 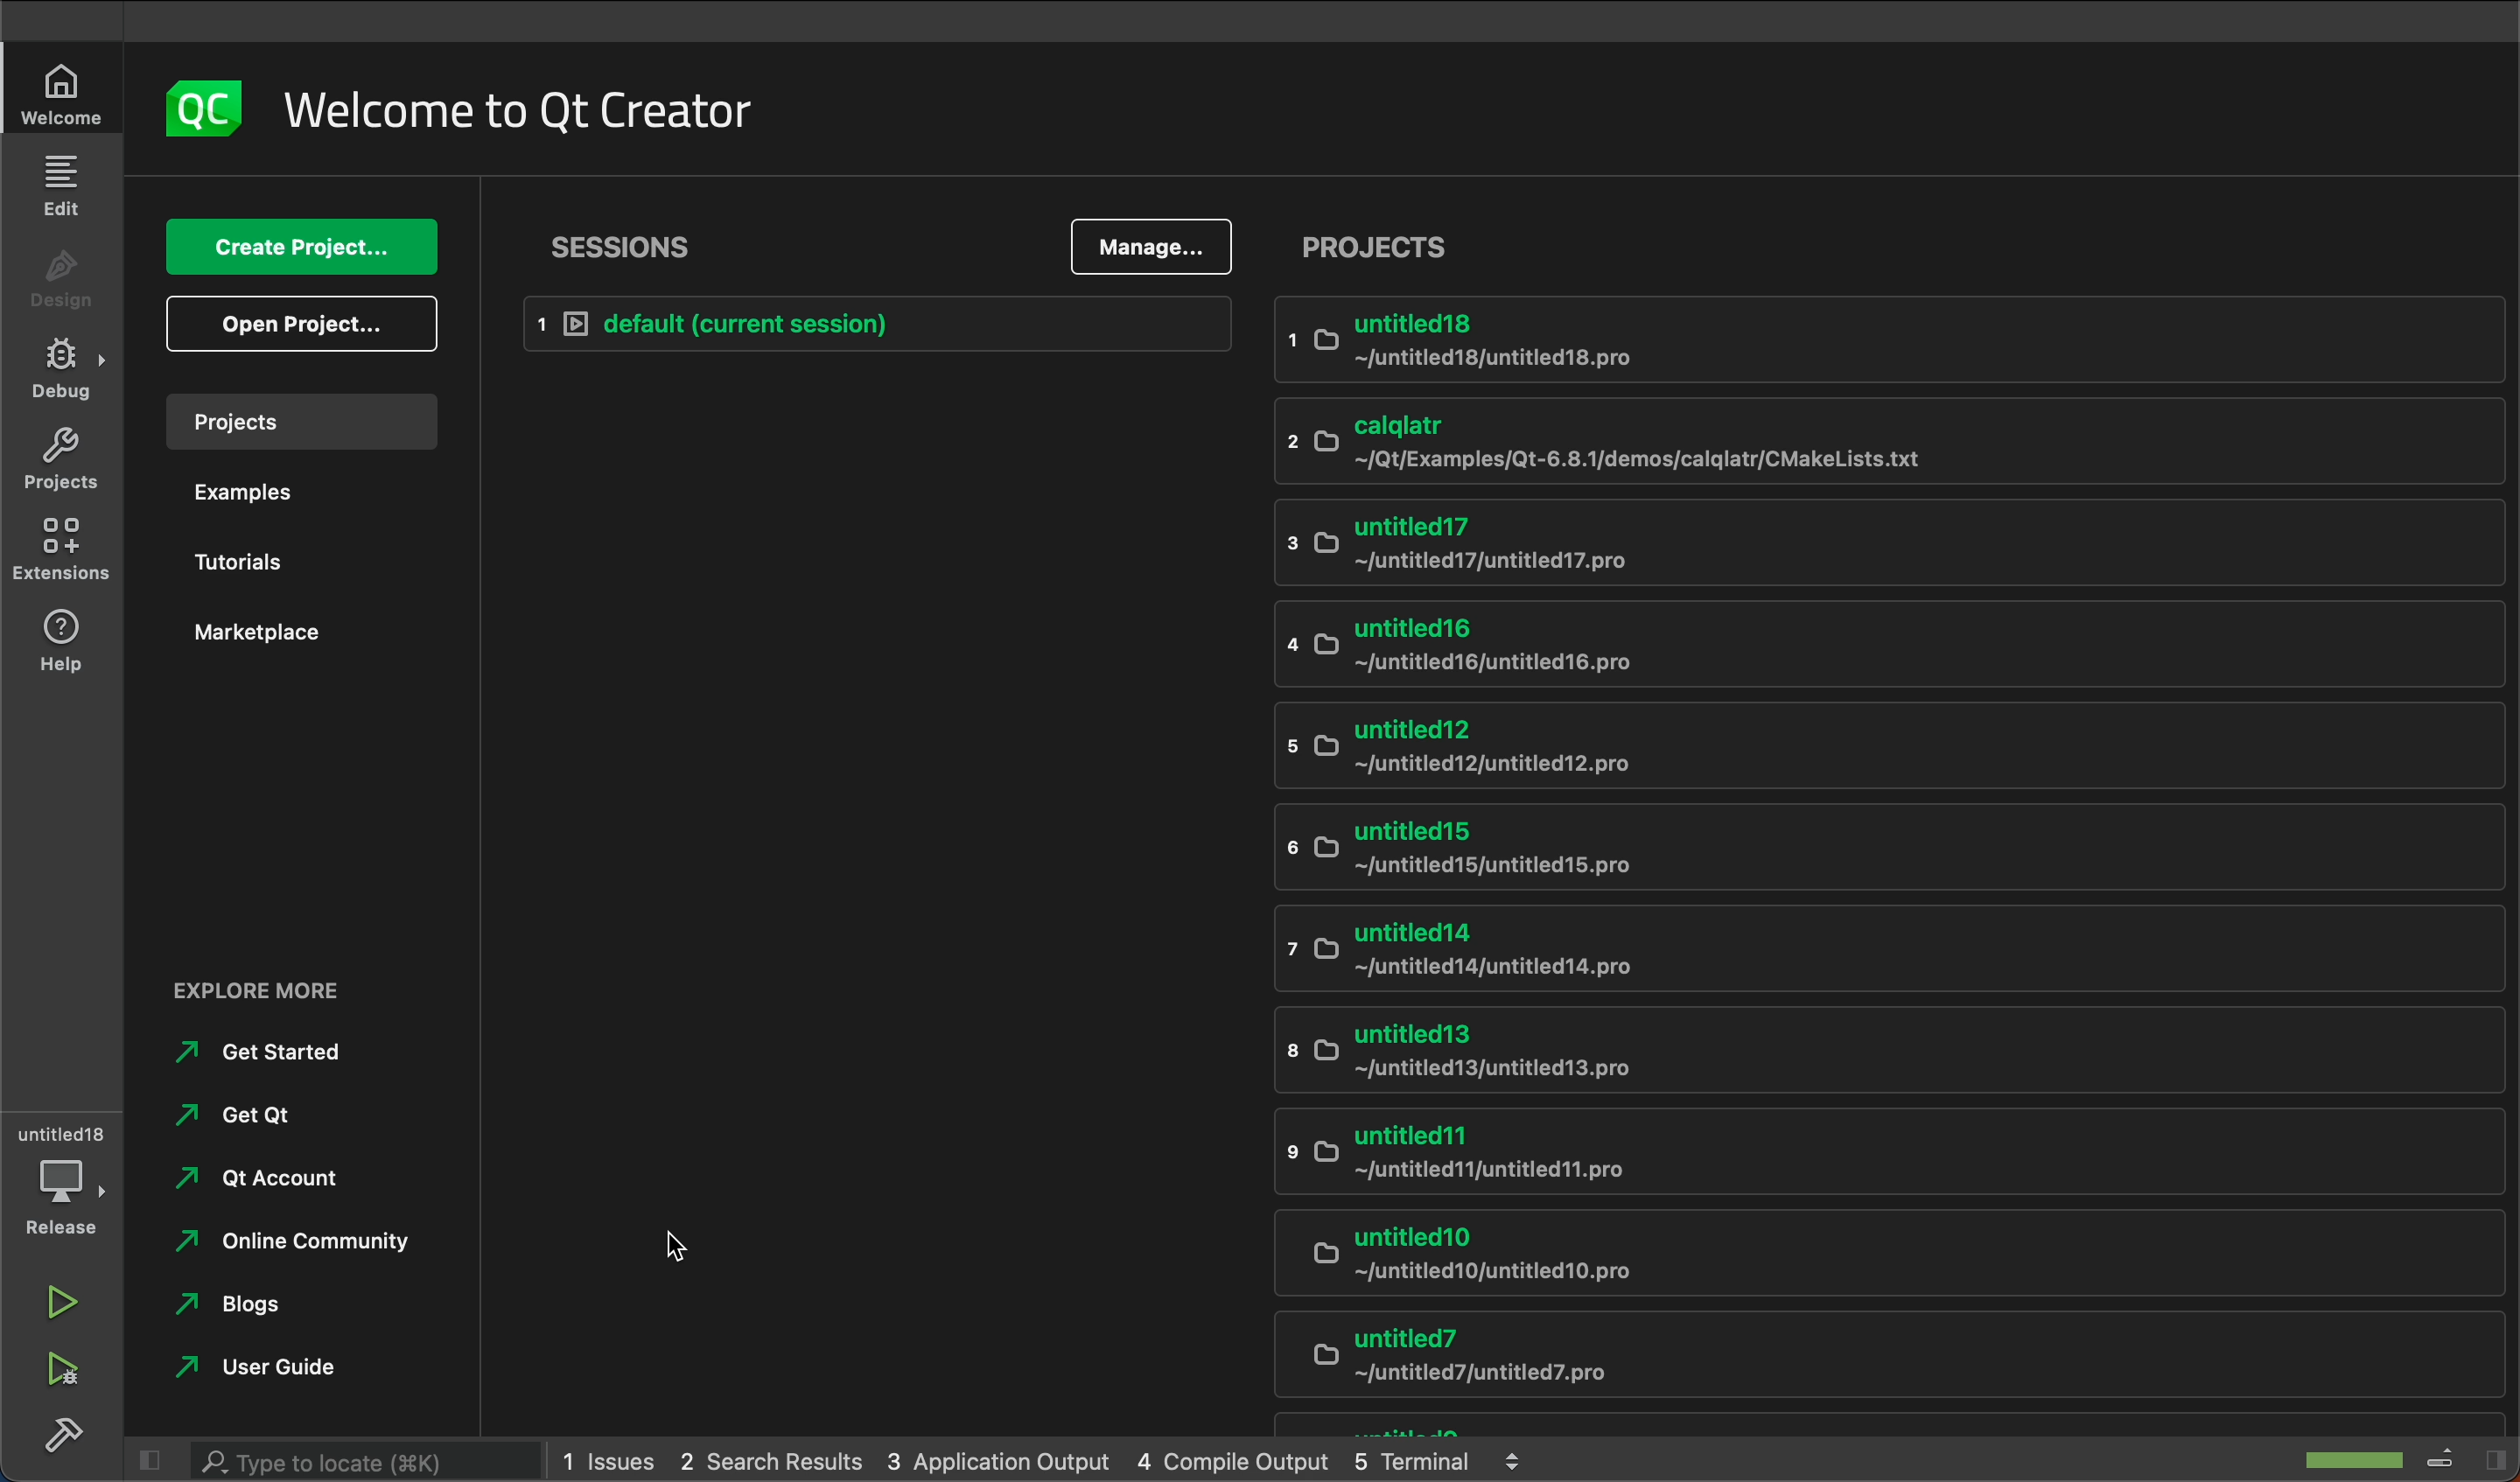 What do you see at coordinates (65, 186) in the screenshot?
I see `edit` at bounding box center [65, 186].